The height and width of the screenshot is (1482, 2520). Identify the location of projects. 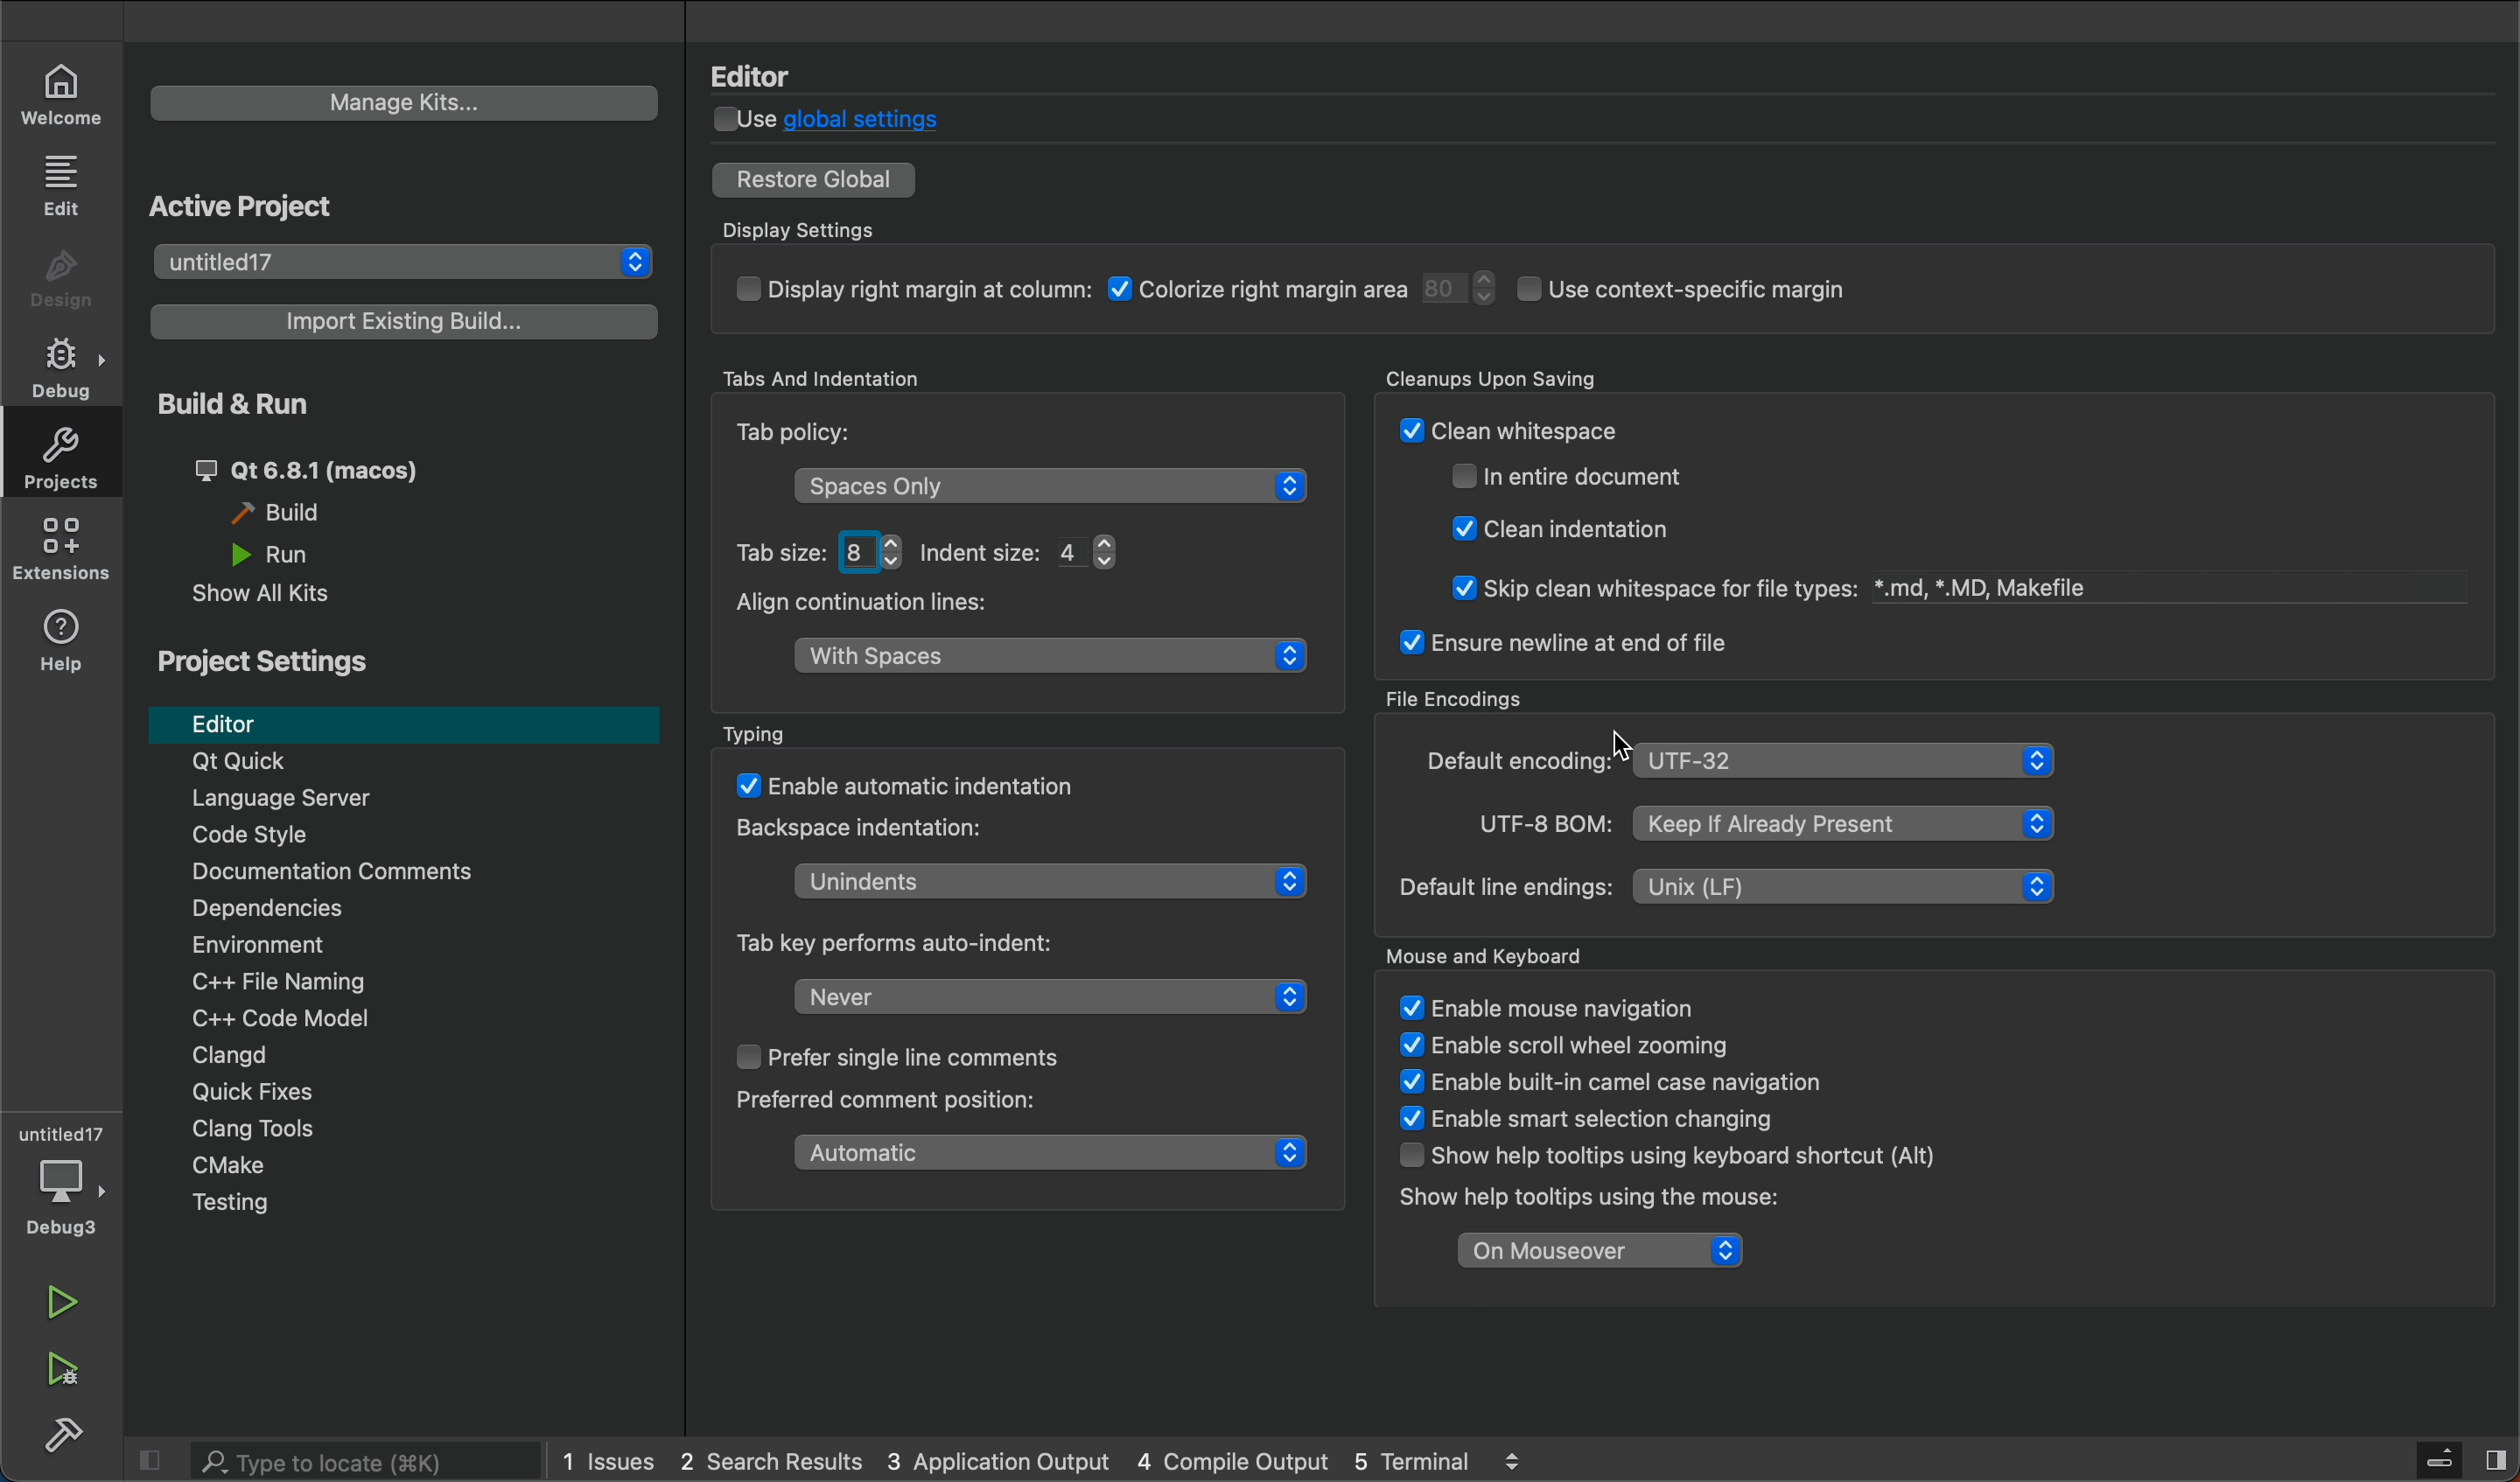
(70, 457).